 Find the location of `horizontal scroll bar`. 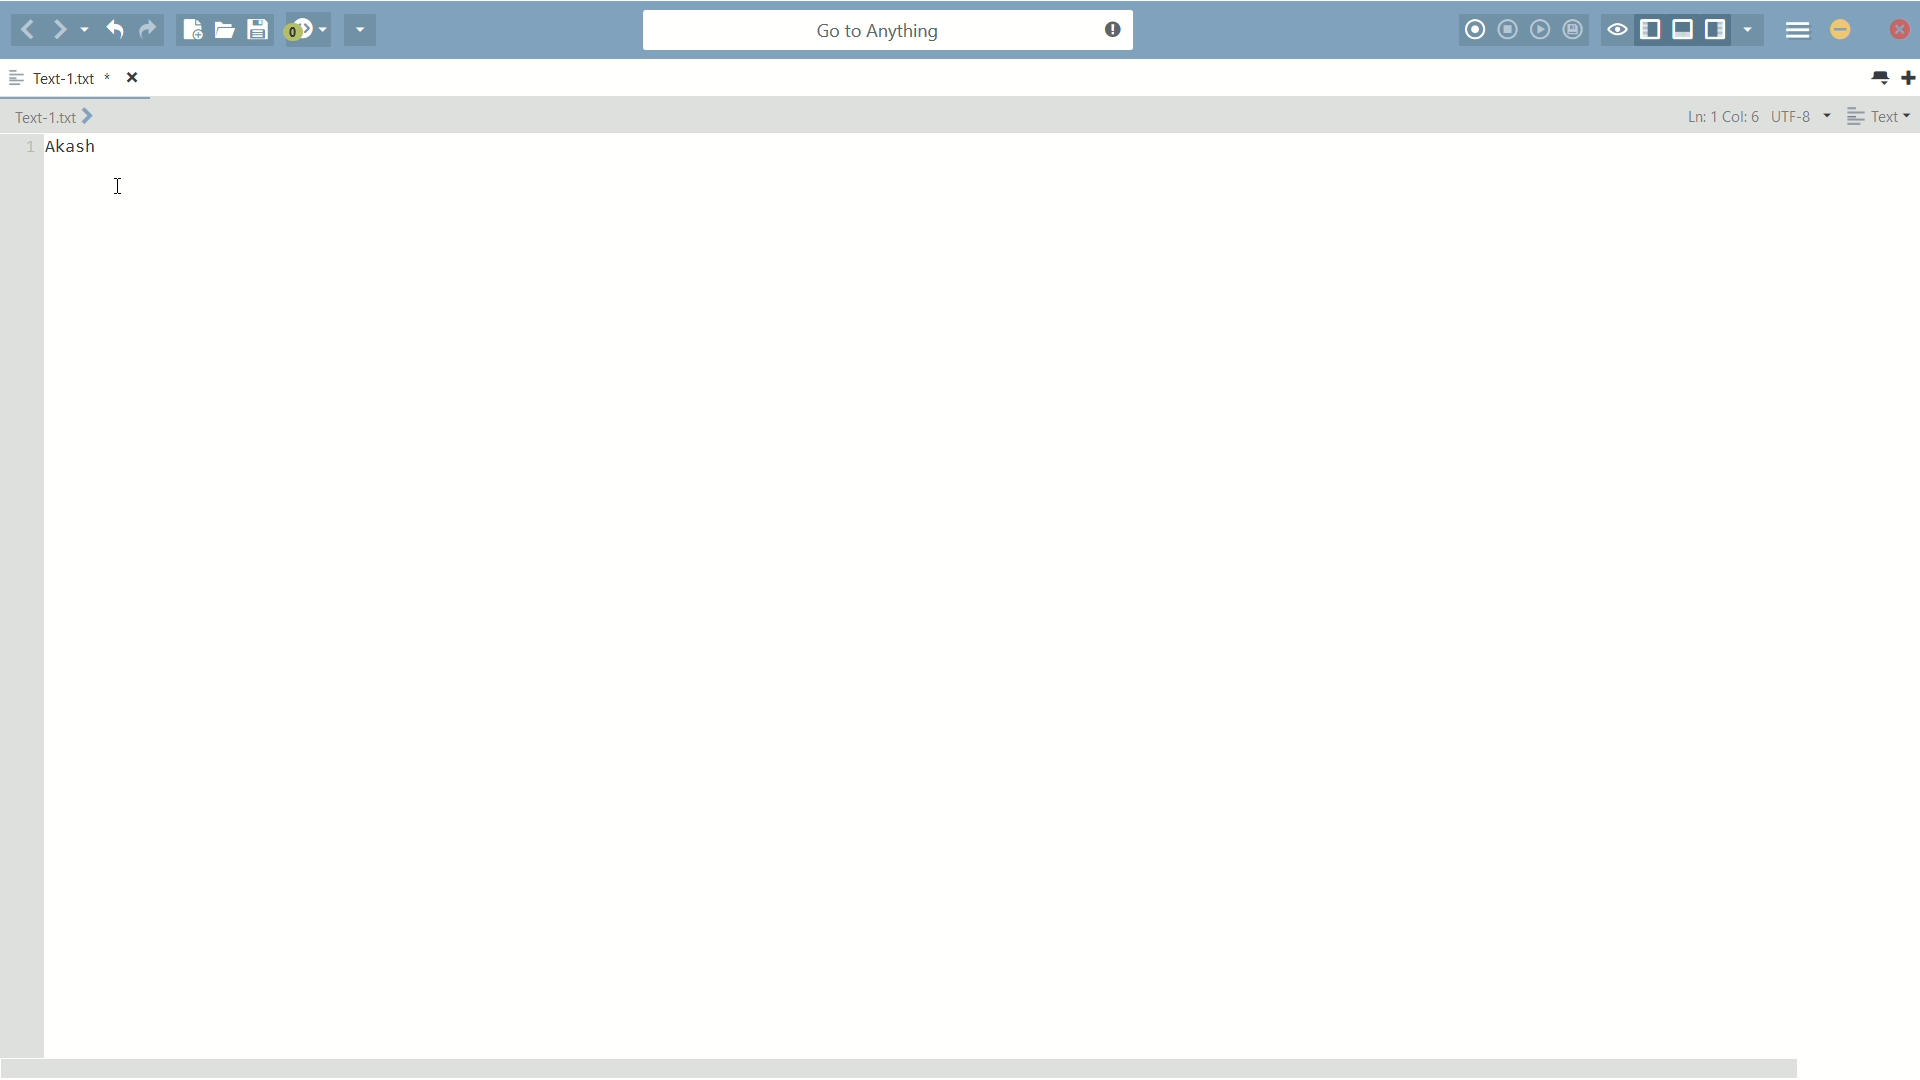

horizontal scroll bar is located at coordinates (899, 1066).